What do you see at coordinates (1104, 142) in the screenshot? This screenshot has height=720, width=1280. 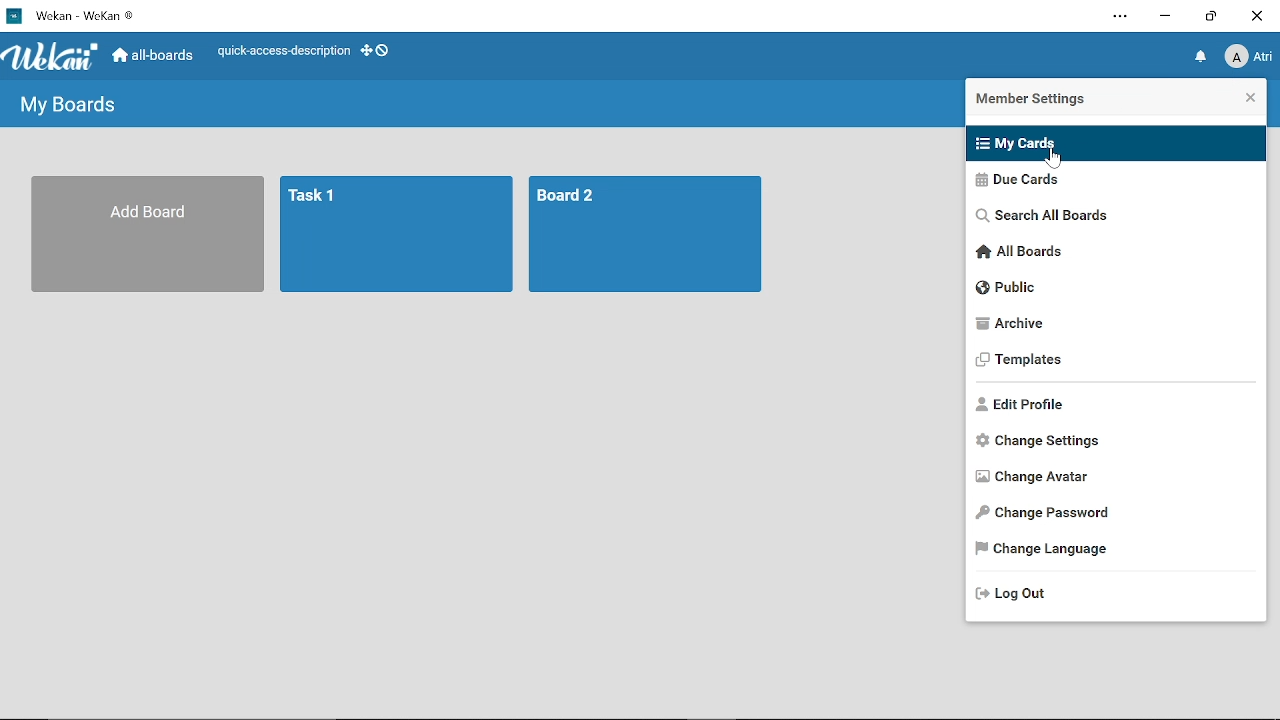 I see `My cards` at bounding box center [1104, 142].